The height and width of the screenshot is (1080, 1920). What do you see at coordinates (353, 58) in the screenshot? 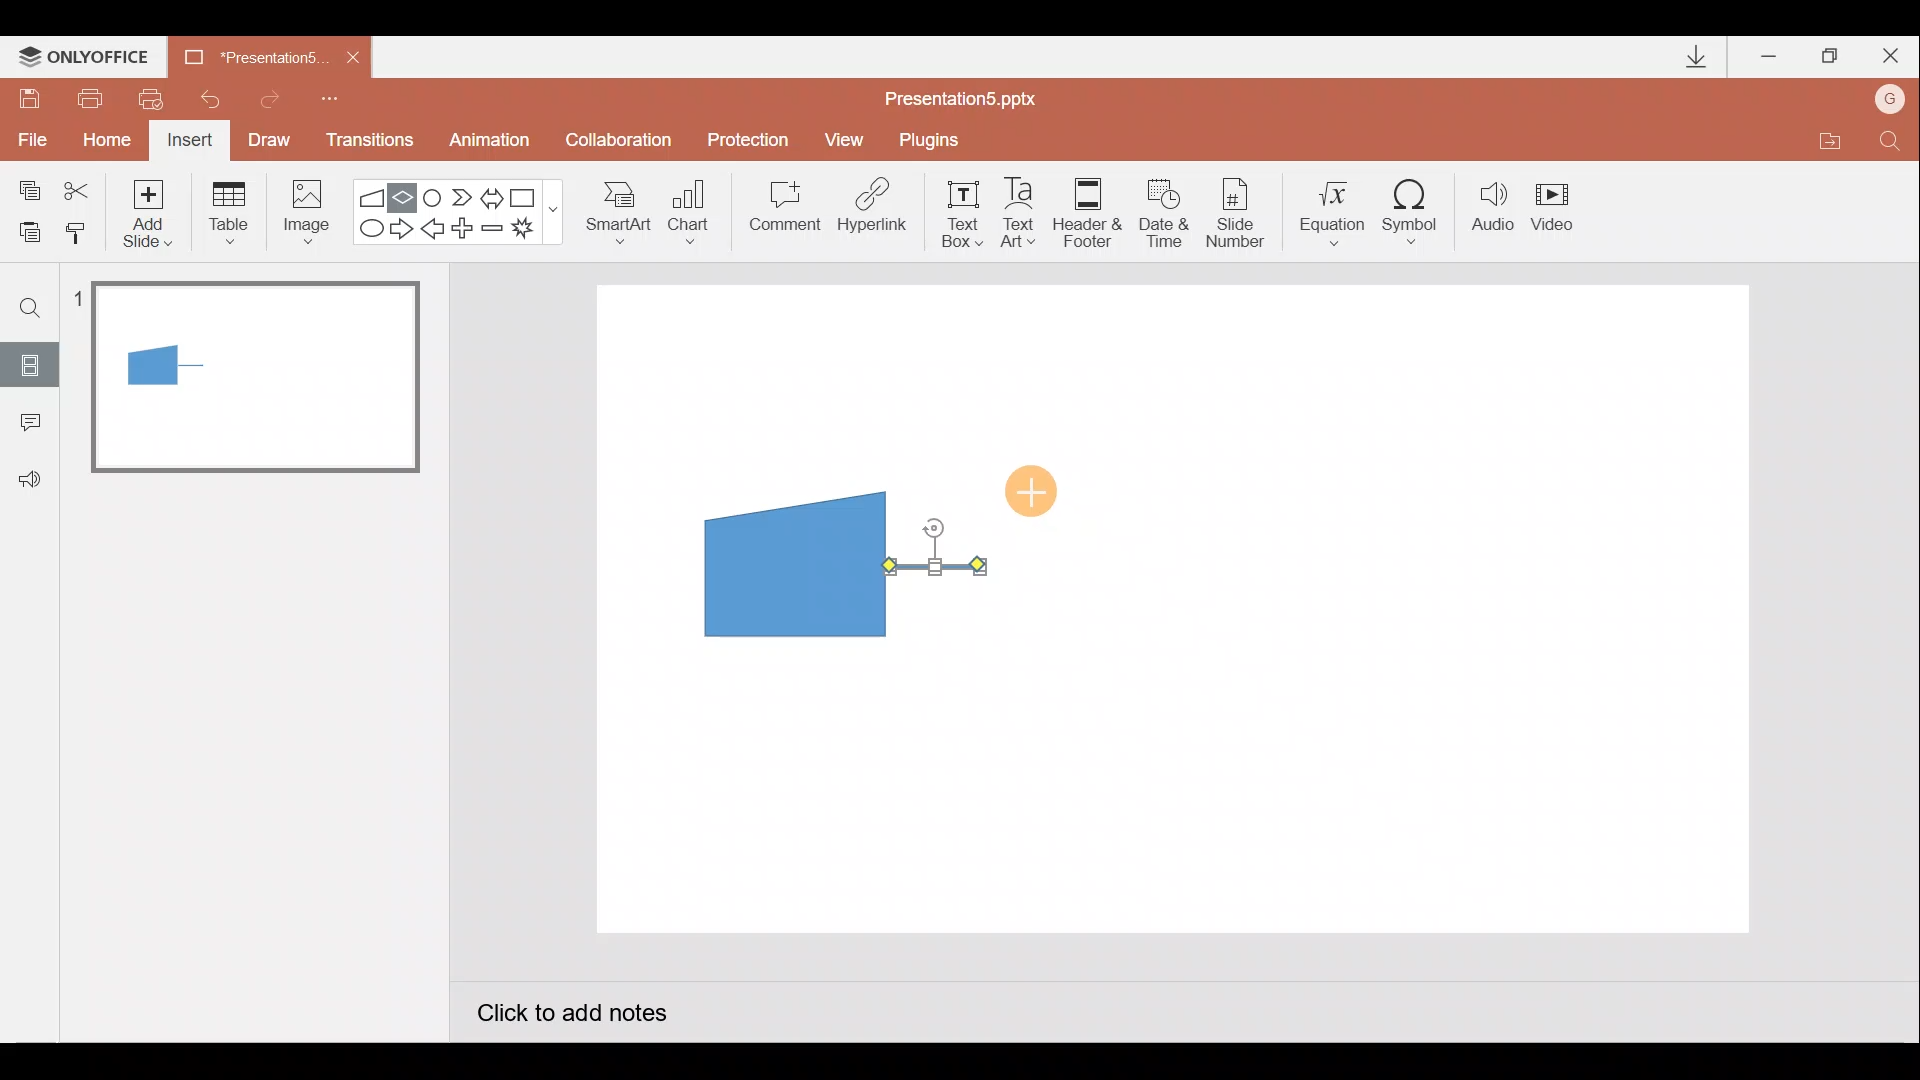
I see `Close` at bounding box center [353, 58].